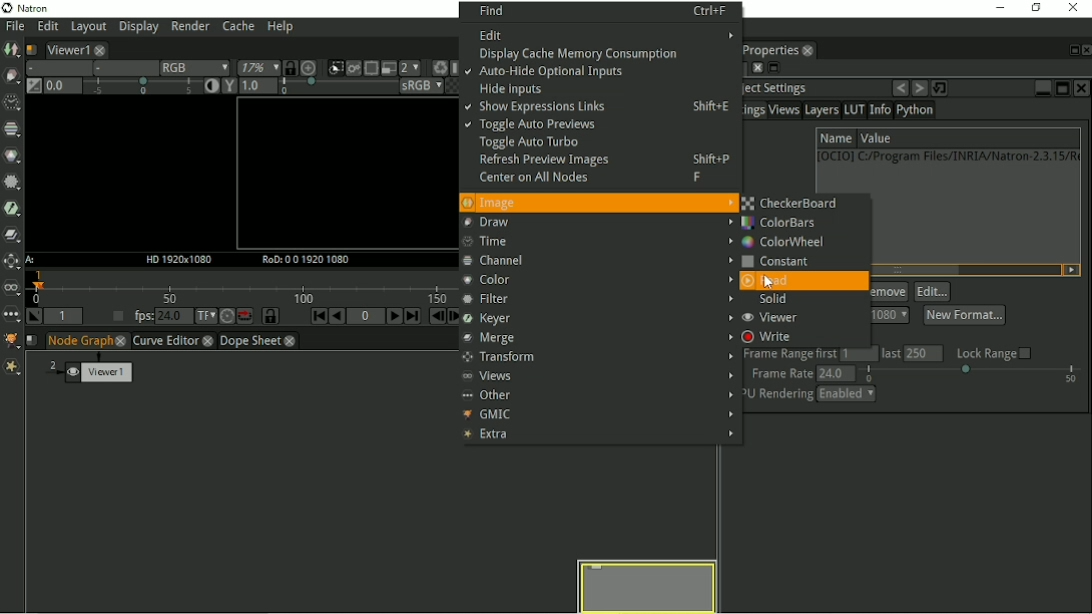 The height and width of the screenshot is (614, 1092). I want to click on Script name, so click(33, 341).